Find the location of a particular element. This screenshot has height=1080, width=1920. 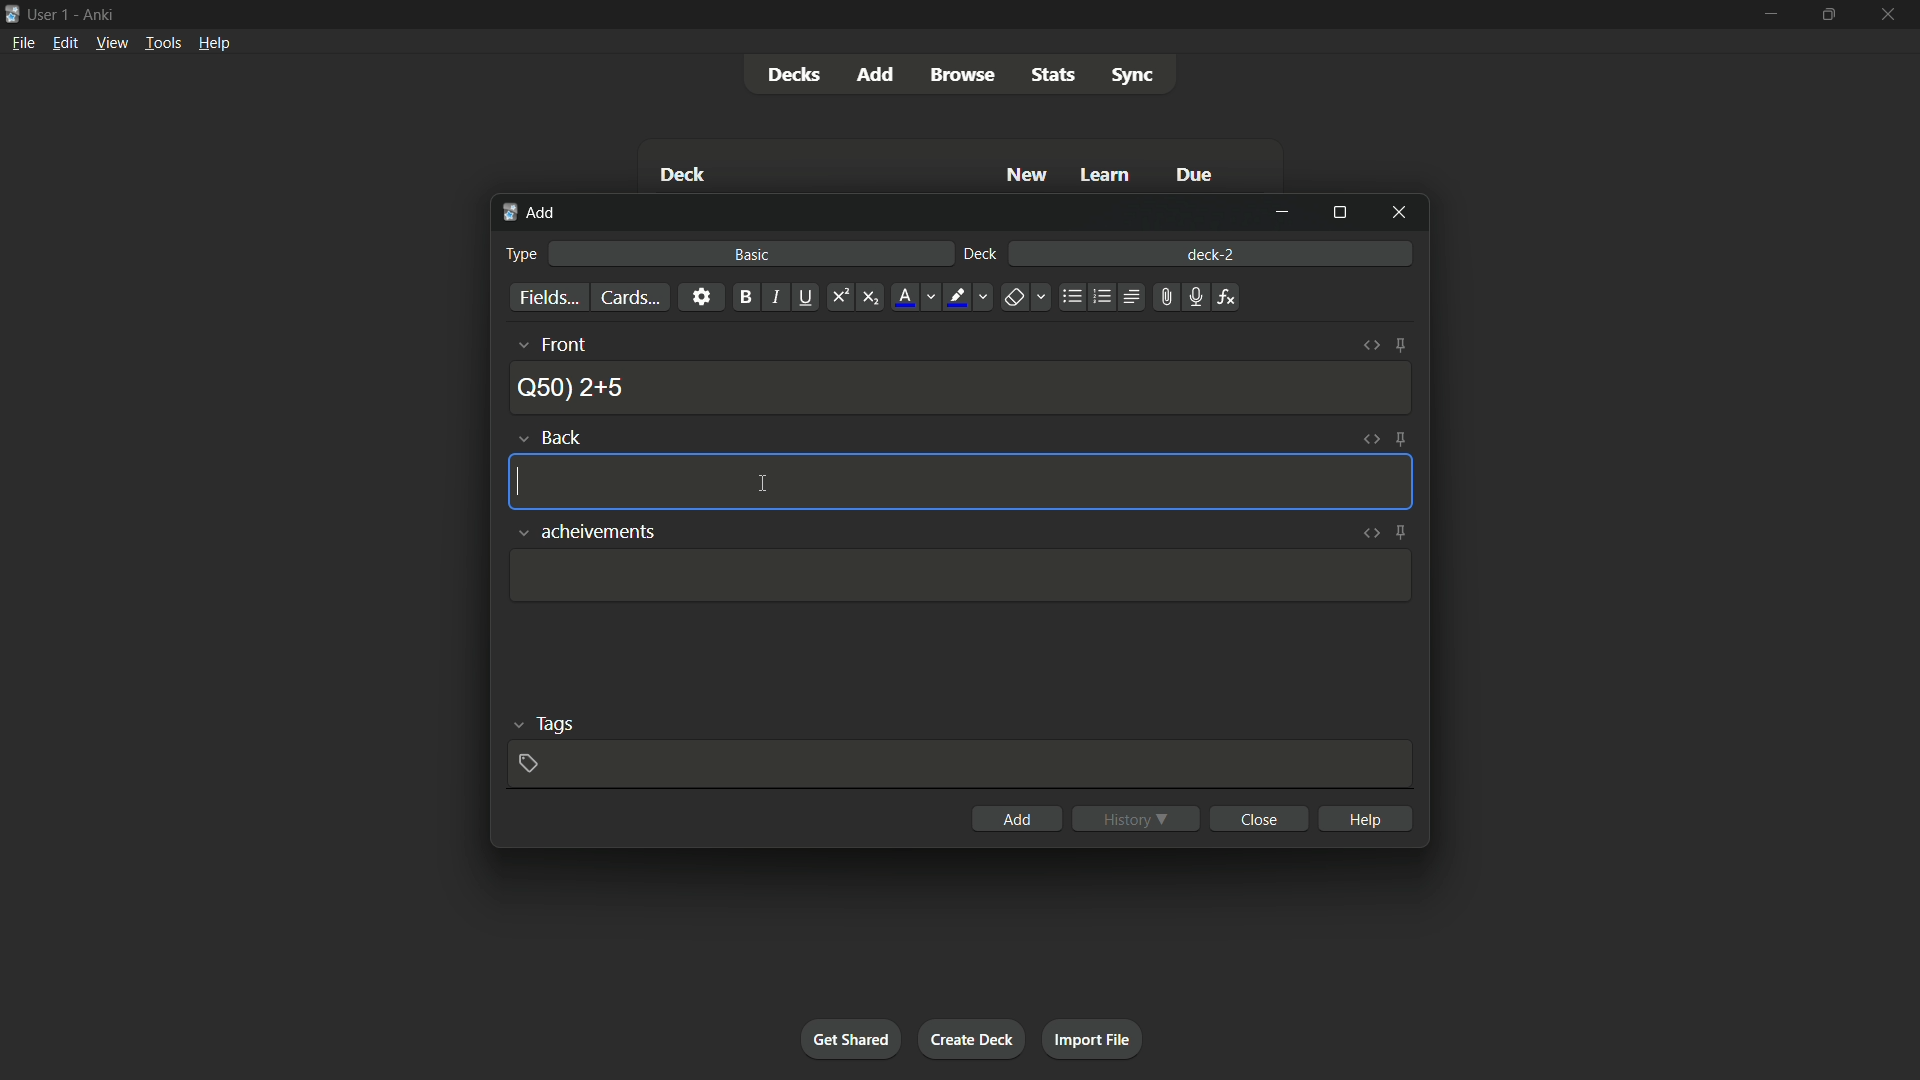

equations is located at coordinates (1227, 297).